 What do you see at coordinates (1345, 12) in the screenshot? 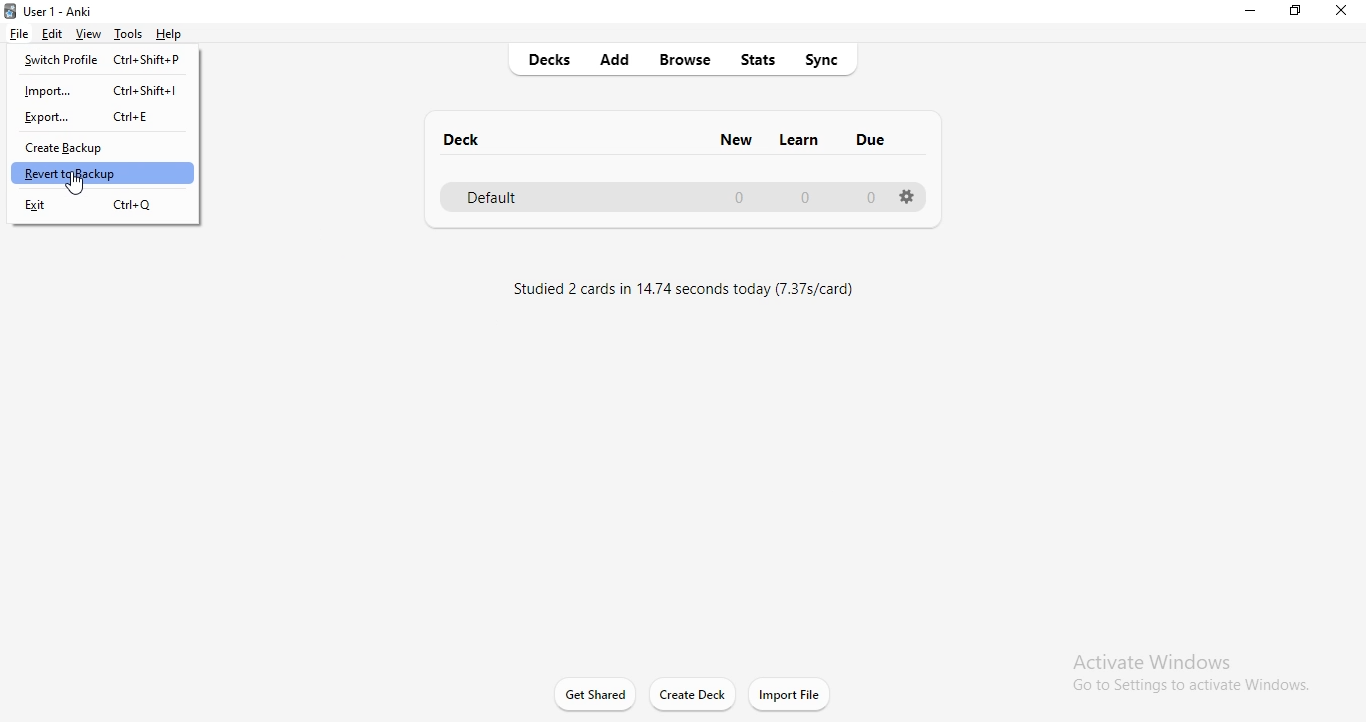
I see `close` at bounding box center [1345, 12].